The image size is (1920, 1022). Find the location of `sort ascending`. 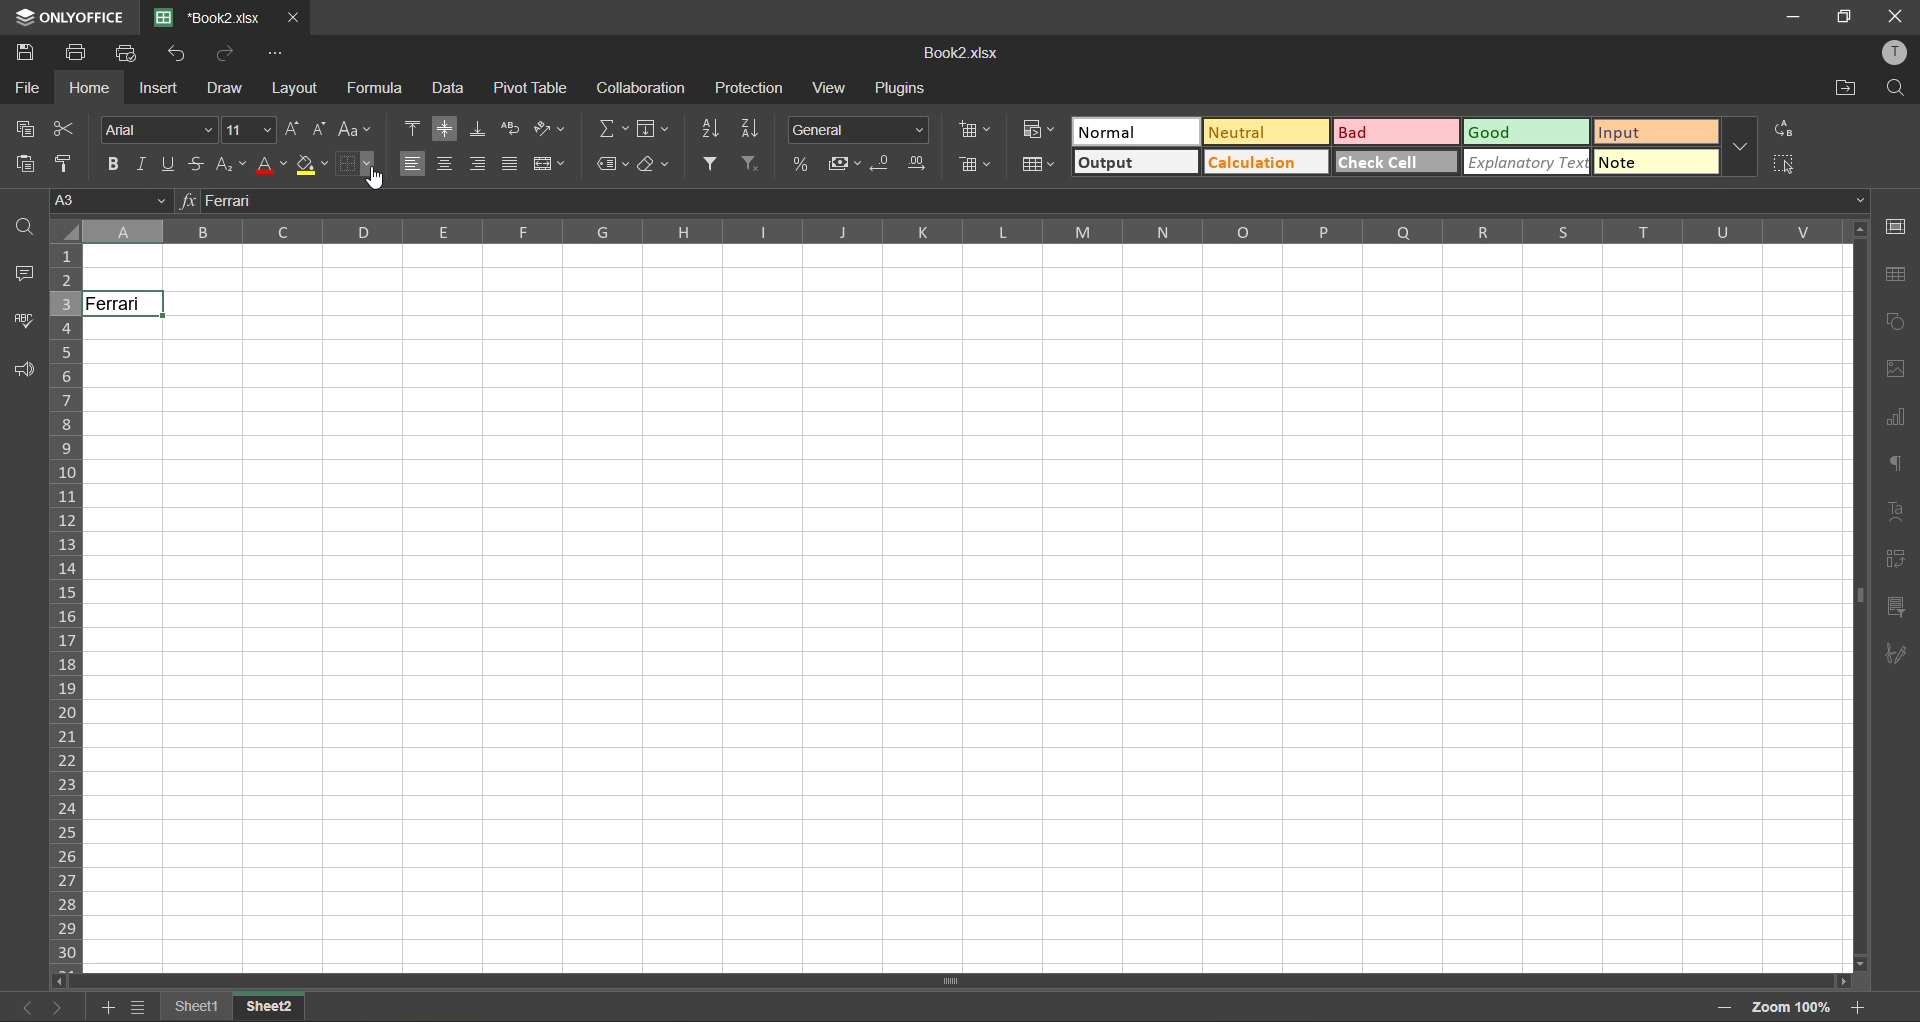

sort ascending is located at coordinates (710, 129).